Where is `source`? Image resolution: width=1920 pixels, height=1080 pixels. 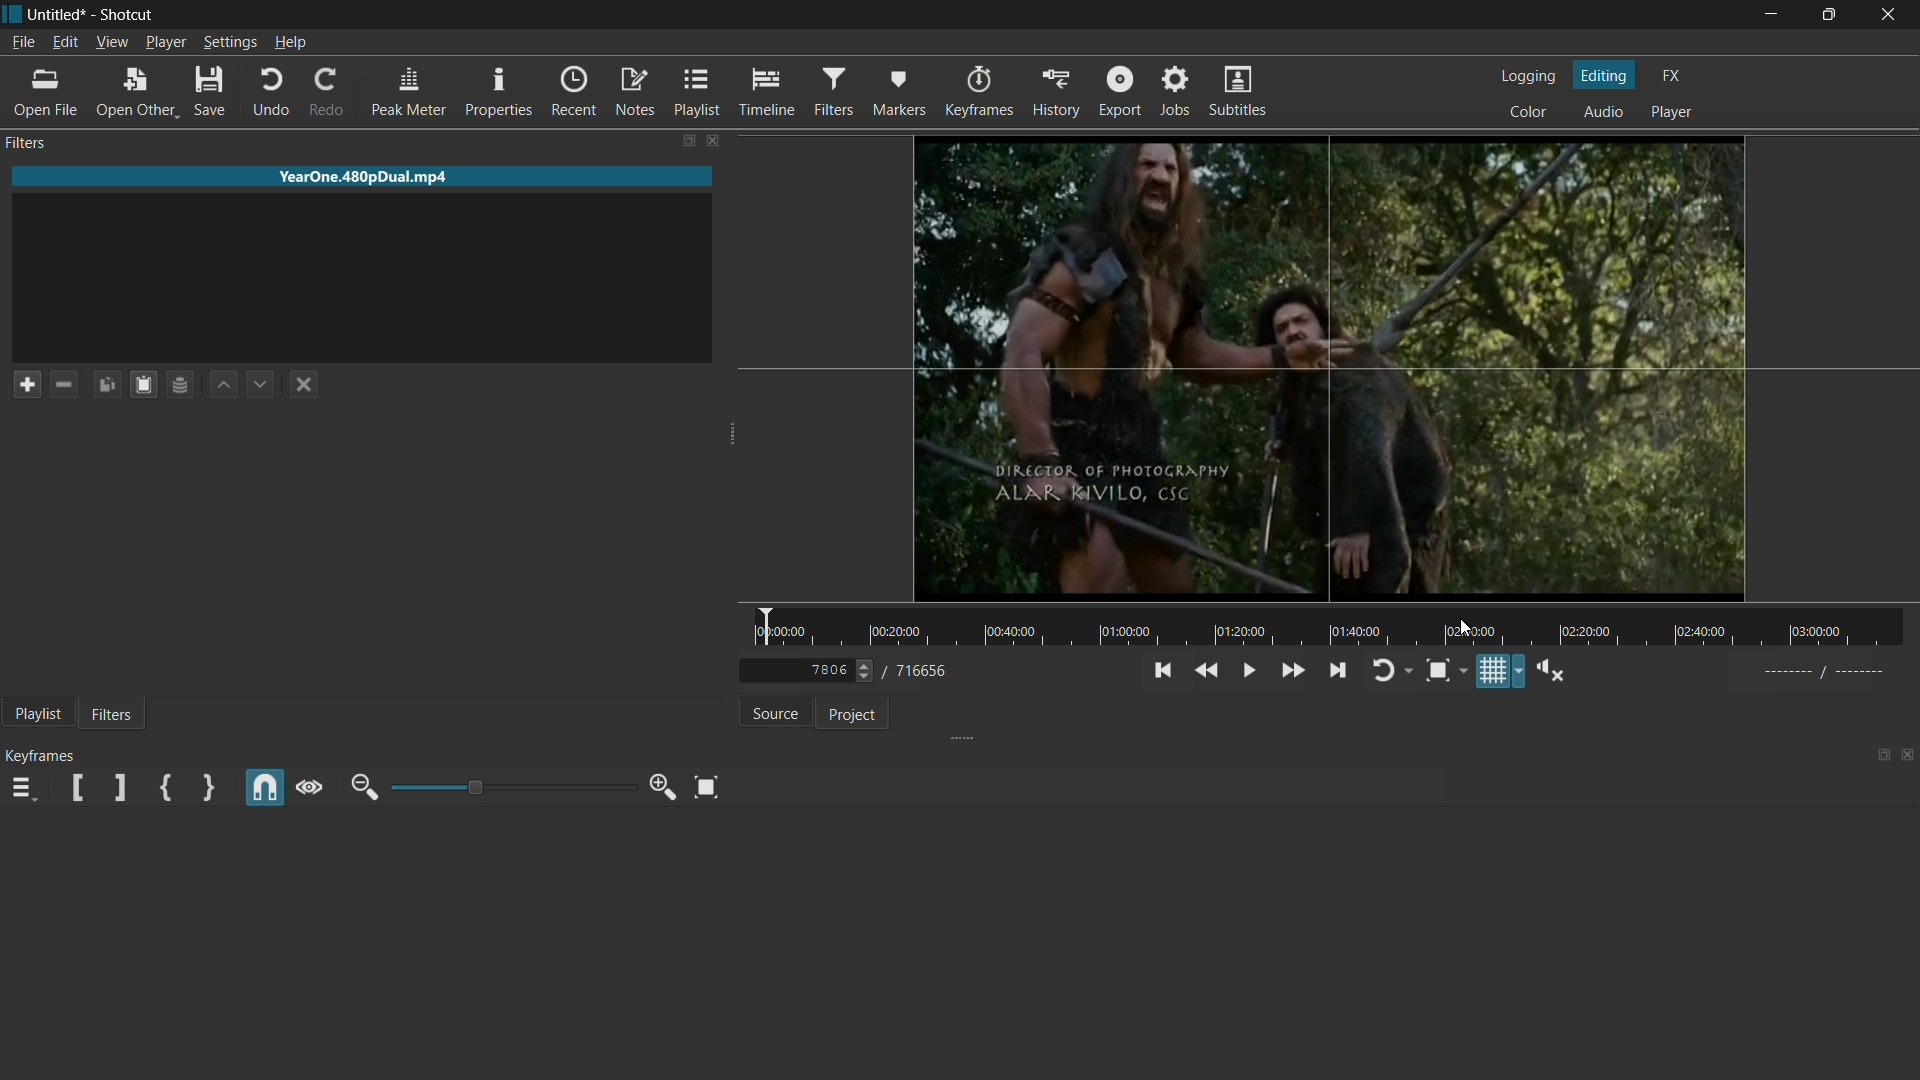
source is located at coordinates (775, 714).